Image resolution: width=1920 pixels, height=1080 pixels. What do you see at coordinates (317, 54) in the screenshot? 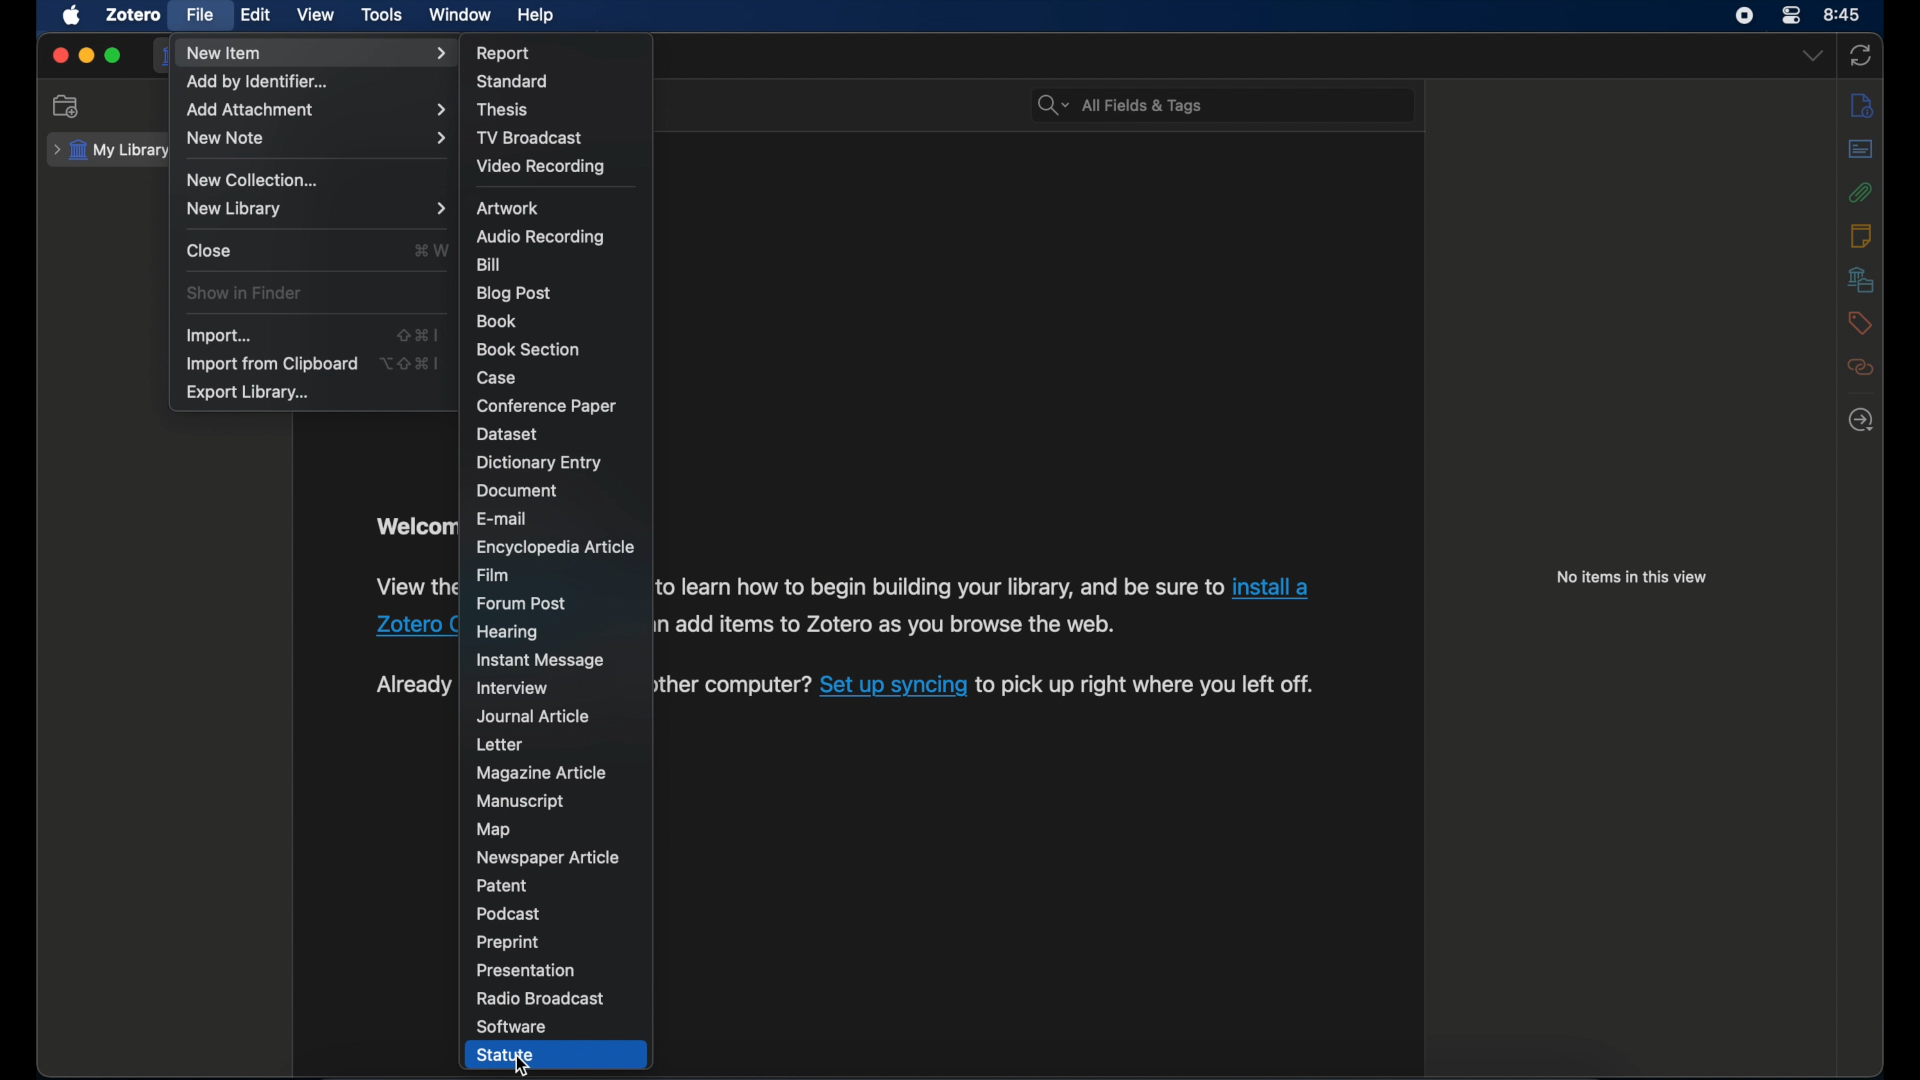
I see `new item` at bounding box center [317, 54].